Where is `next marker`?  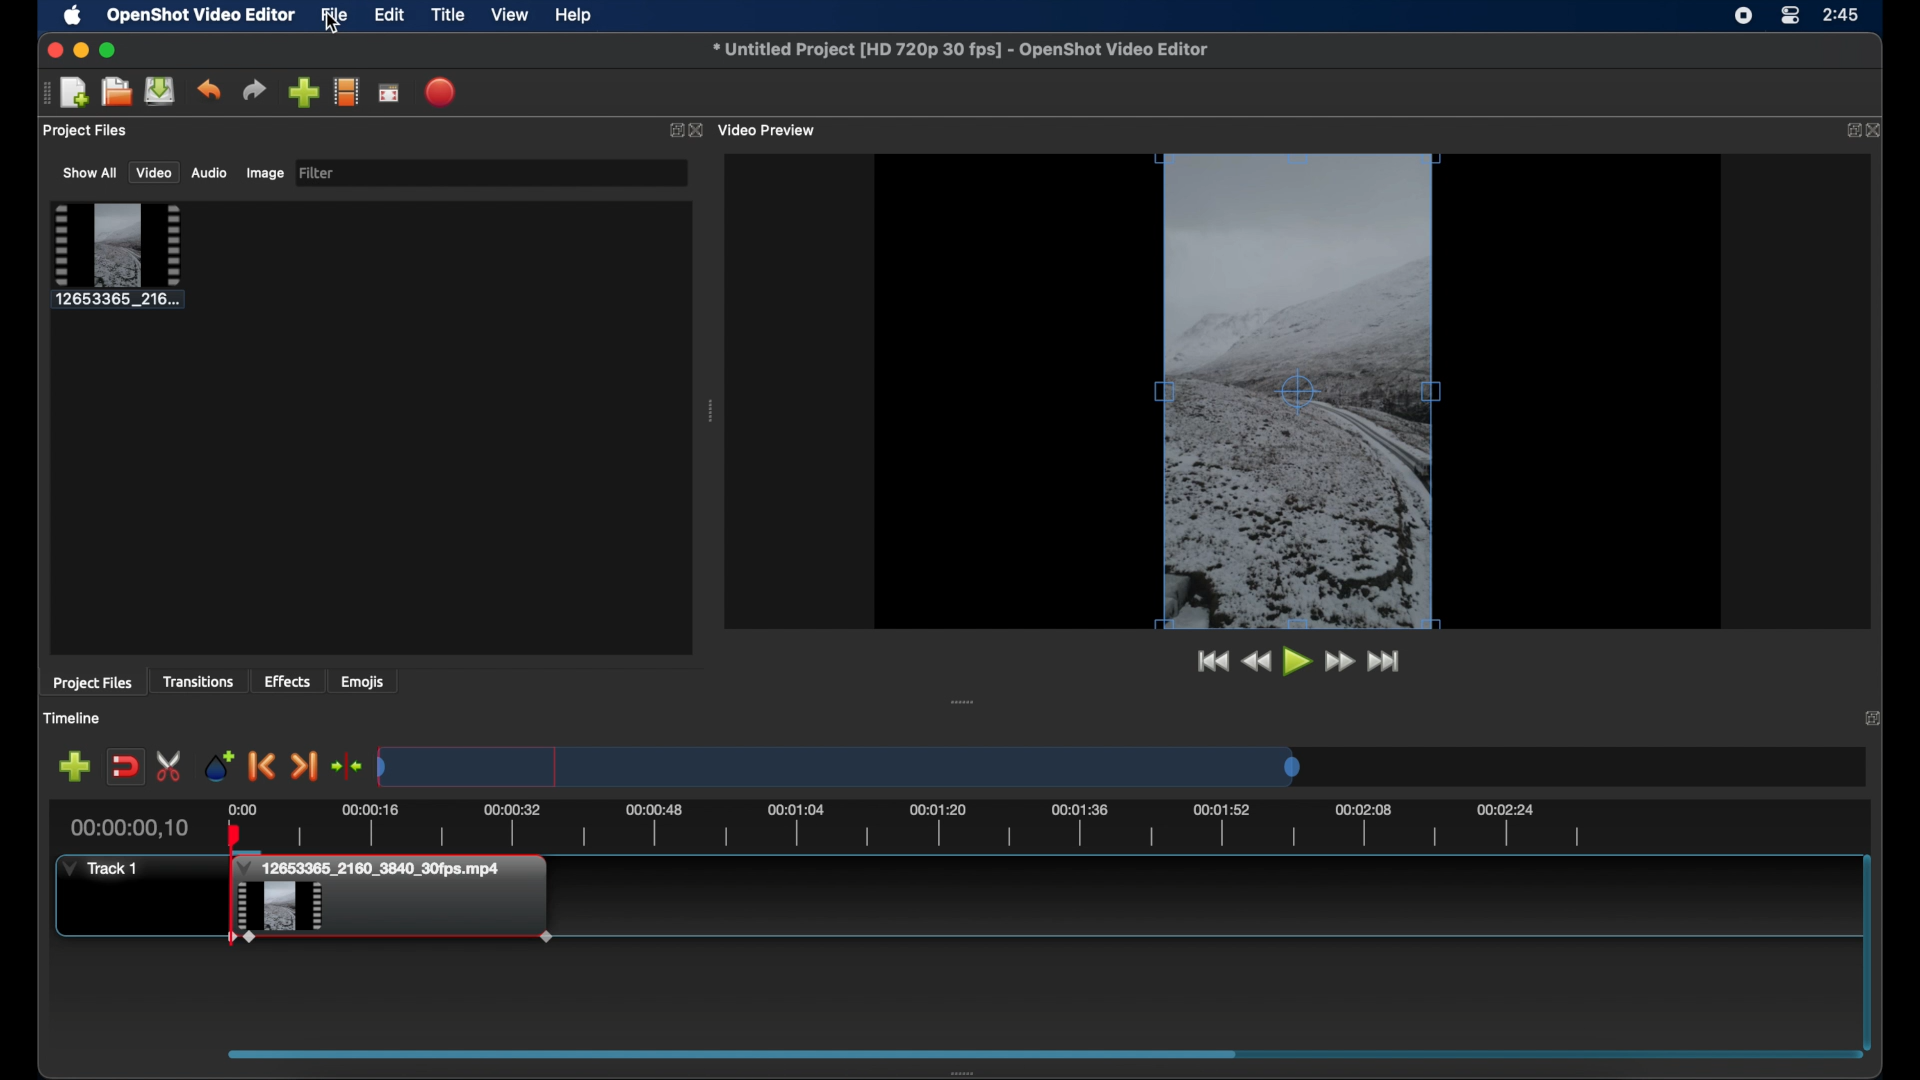
next marker is located at coordinates (306, 767).